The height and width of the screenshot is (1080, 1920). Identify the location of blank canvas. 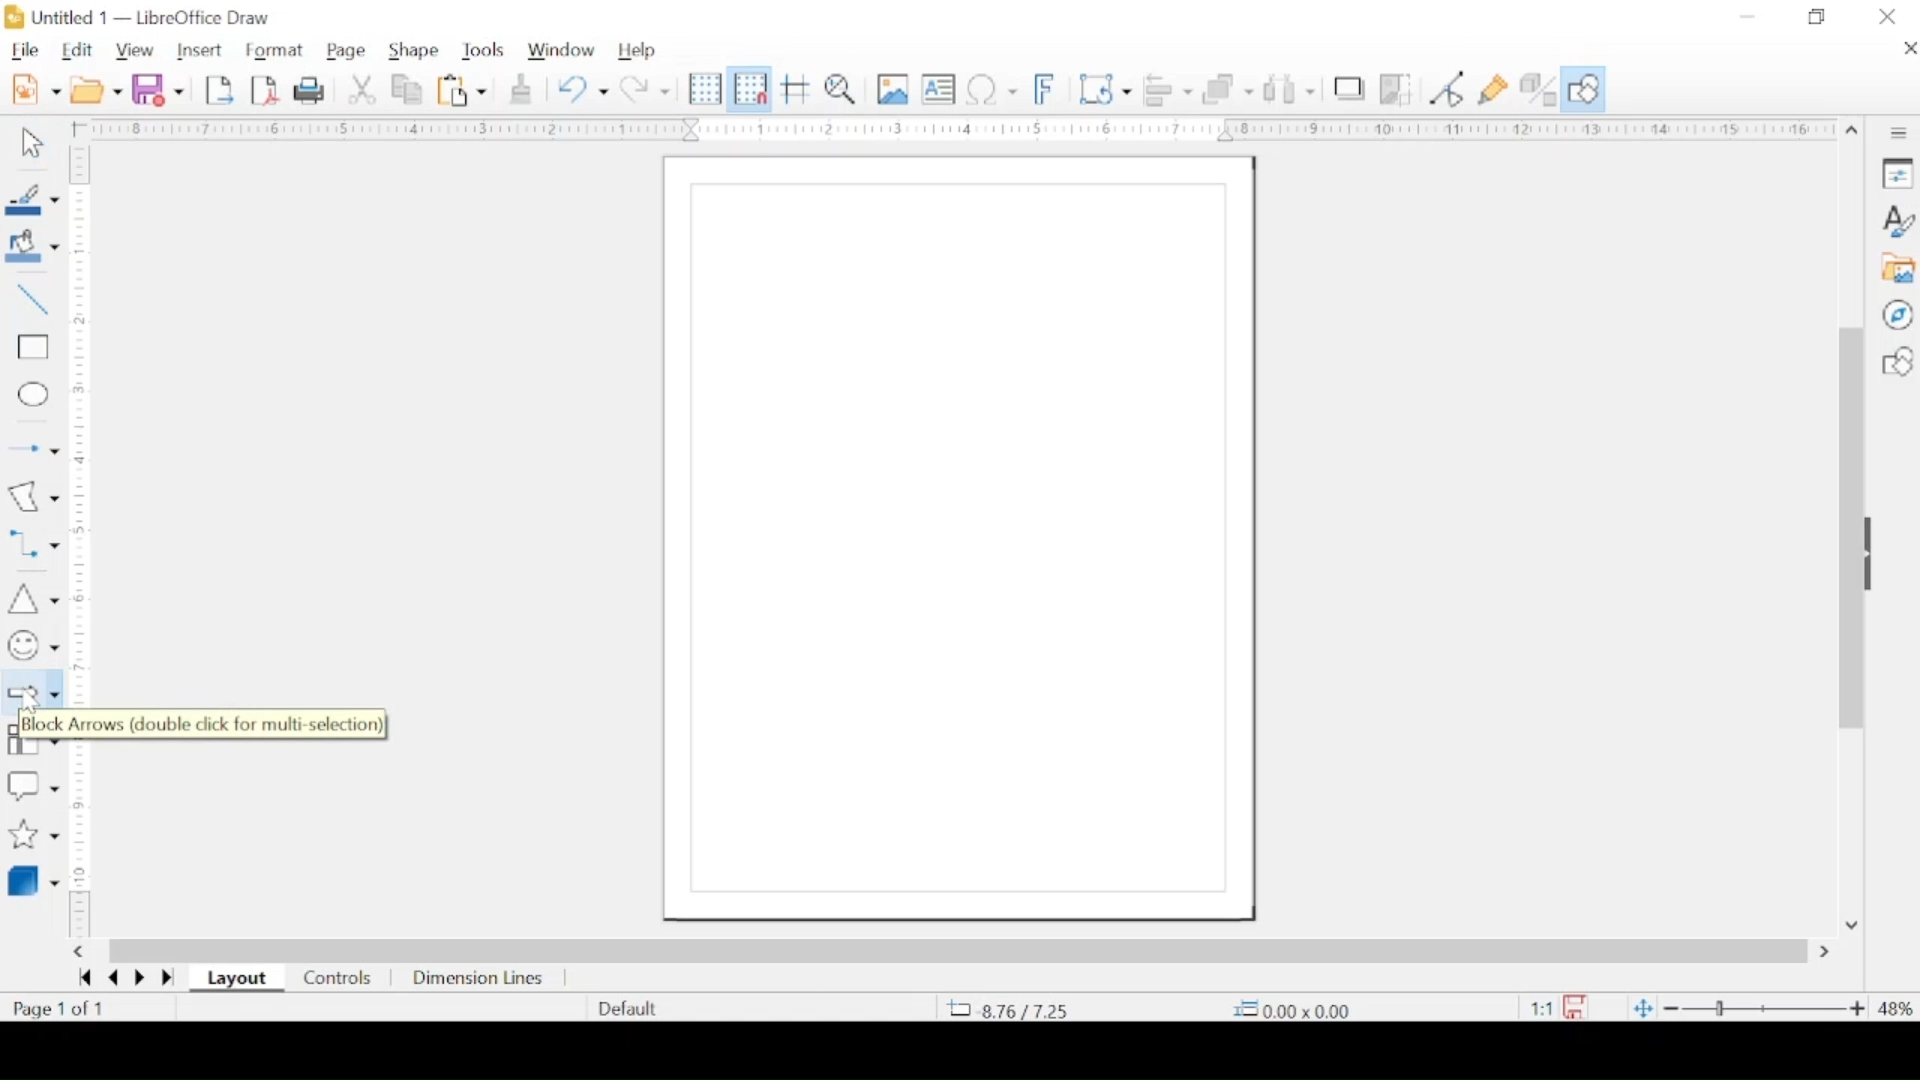
(954, 541).